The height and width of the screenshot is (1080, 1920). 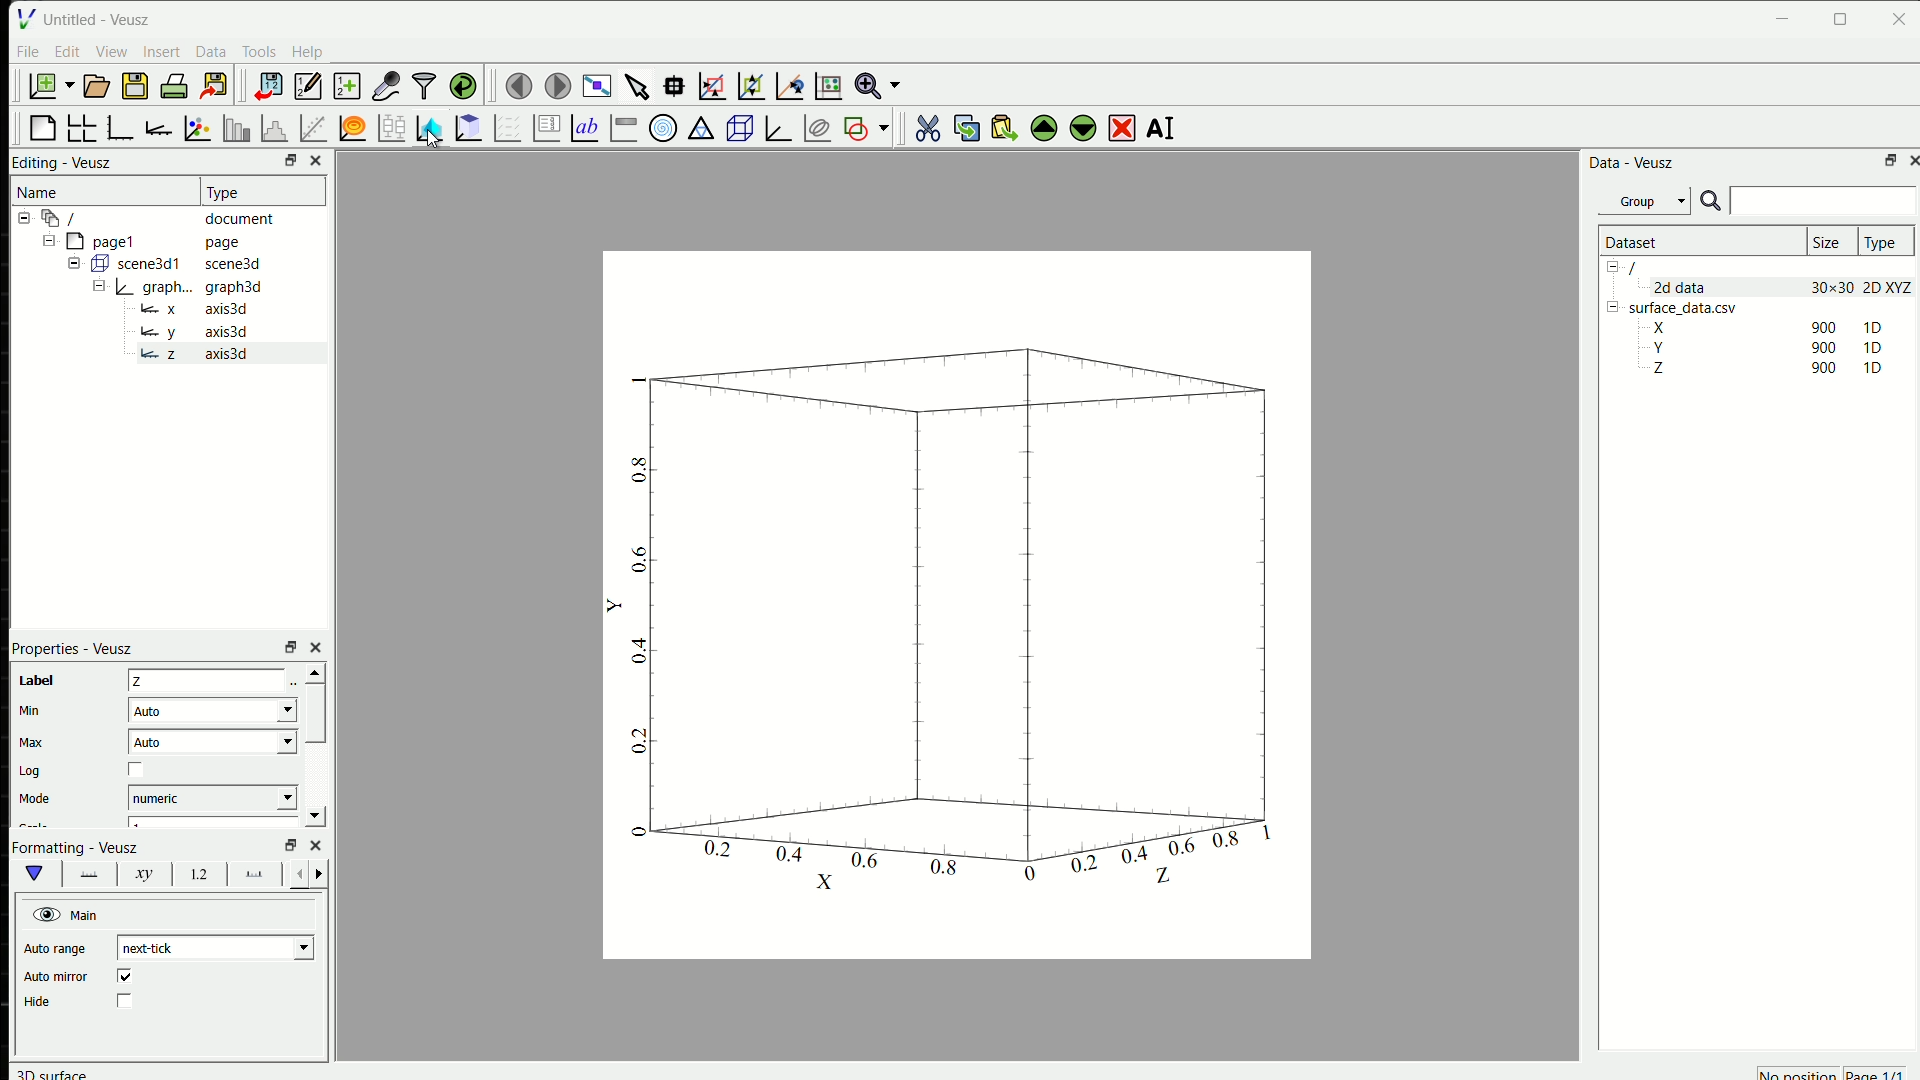 What do you see at coordinates (1882, 243) in the screenshot?
I see `Type` at bounding box center [1882, 243].